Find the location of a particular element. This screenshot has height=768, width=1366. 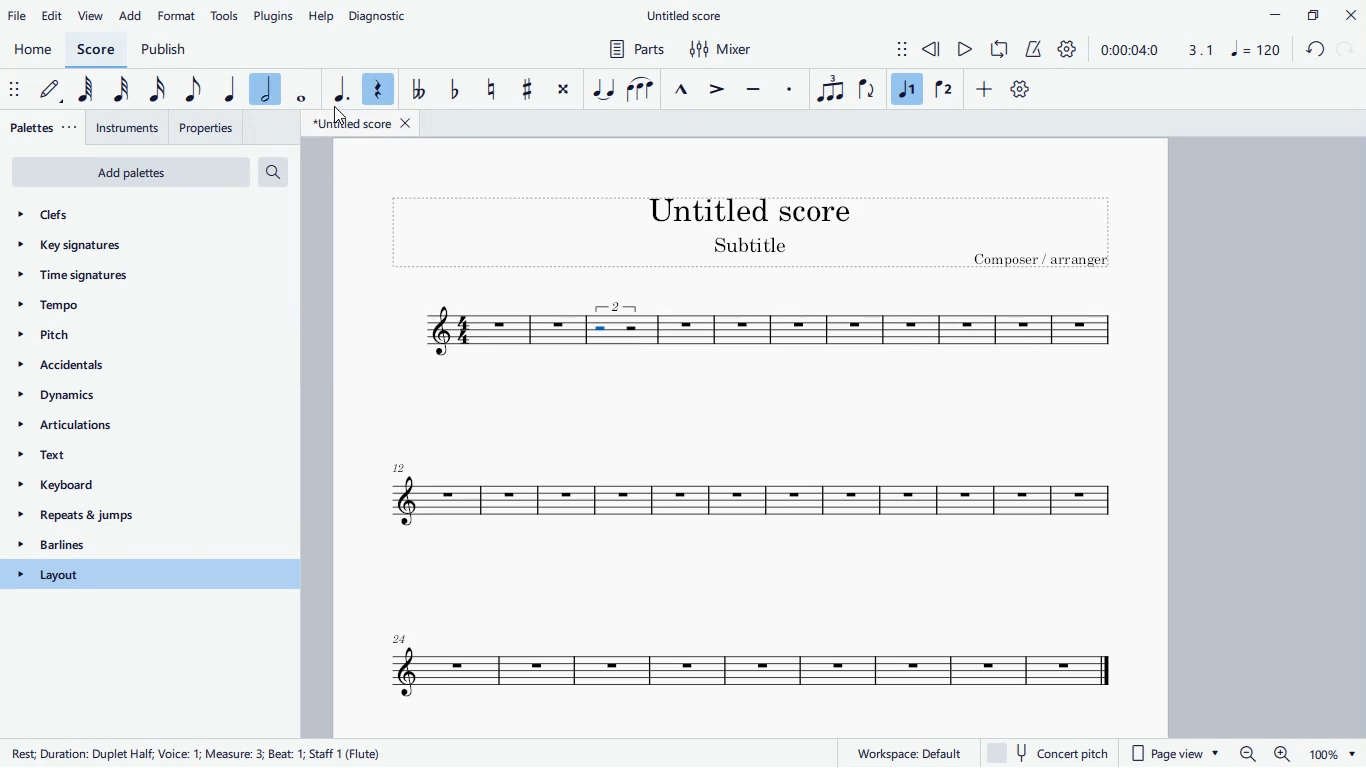

staccato is located at coordinates (791, 89).